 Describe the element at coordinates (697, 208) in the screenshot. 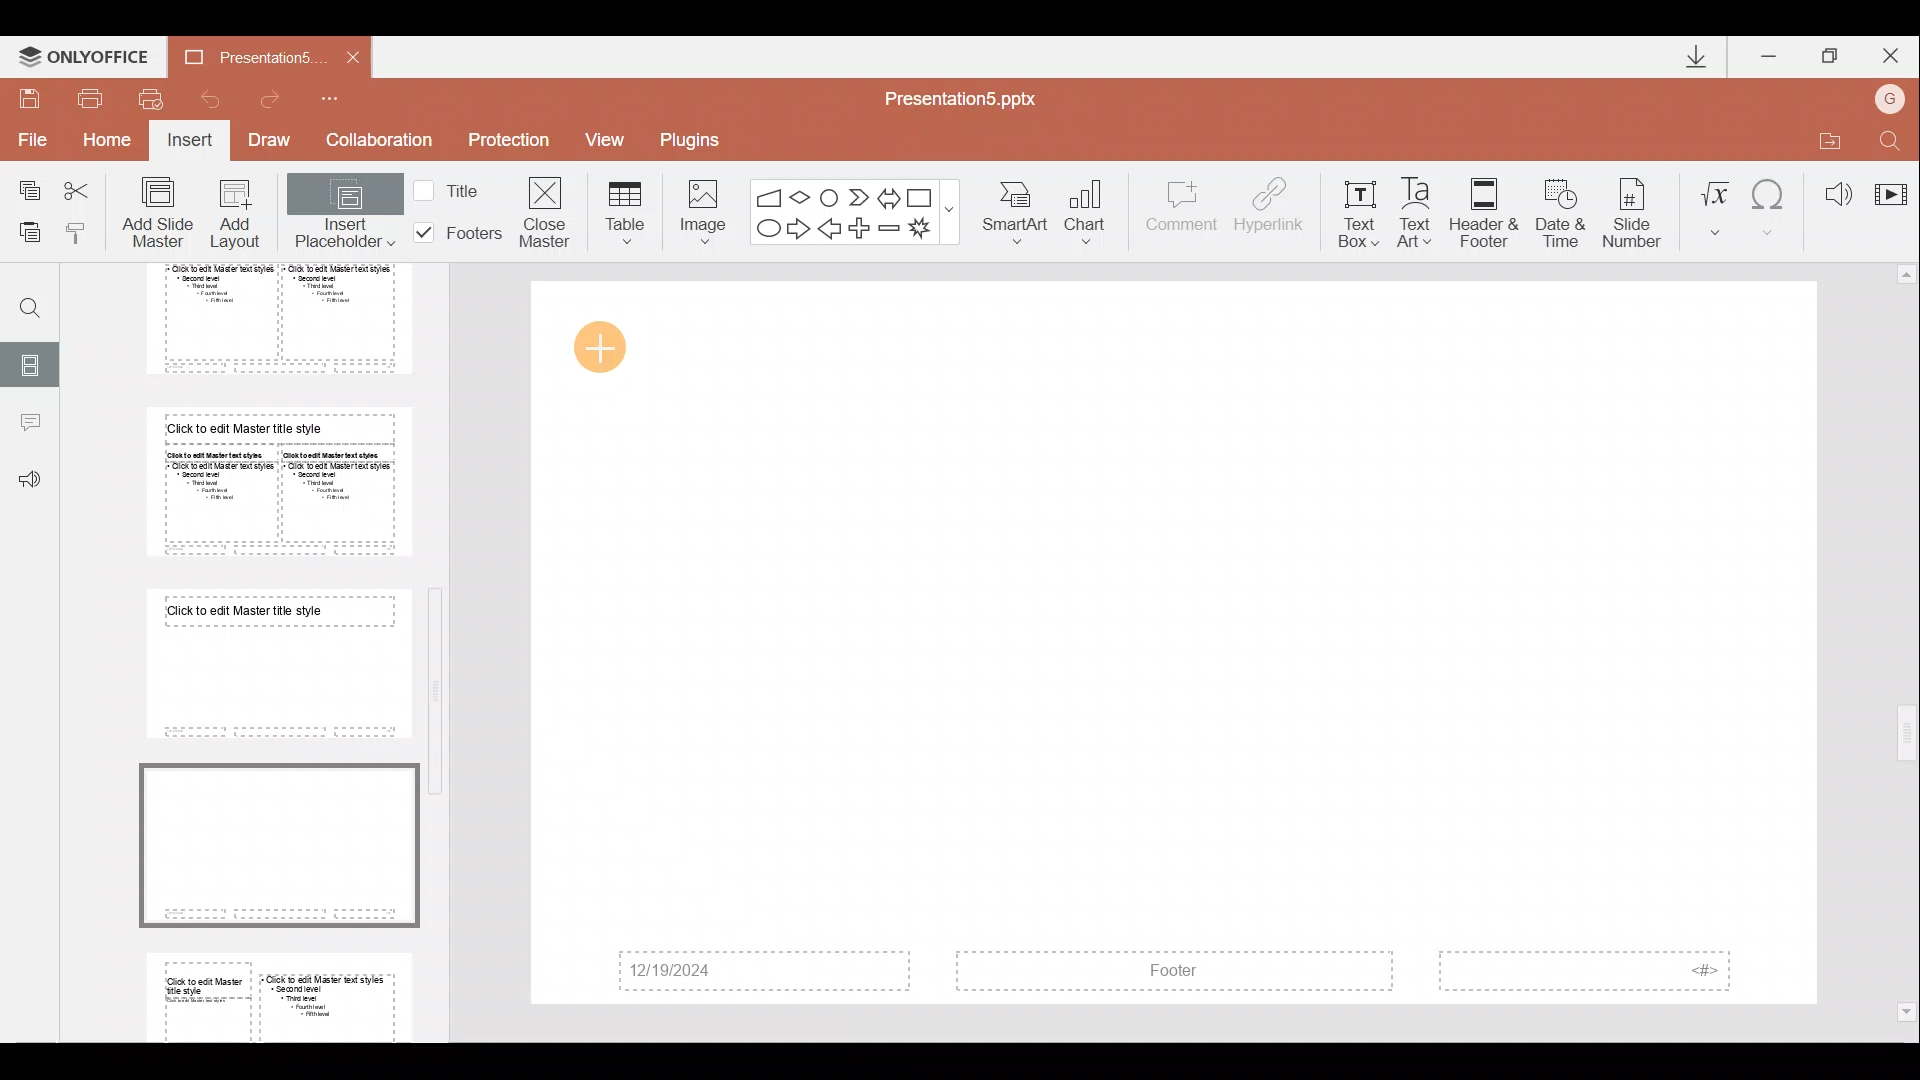

I see `Image` at that location.